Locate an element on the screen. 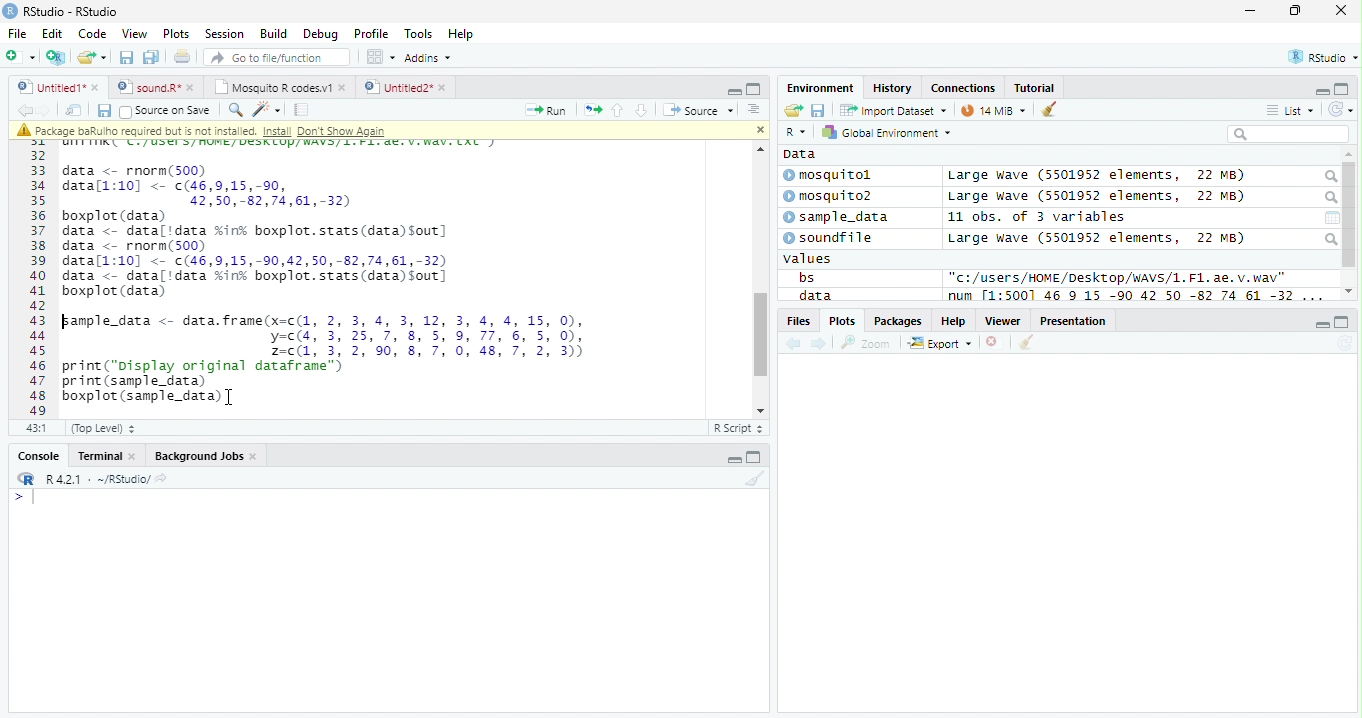 The height and width of the screenshot is (718, 1362). cursor is located at coordinates (231, 398).